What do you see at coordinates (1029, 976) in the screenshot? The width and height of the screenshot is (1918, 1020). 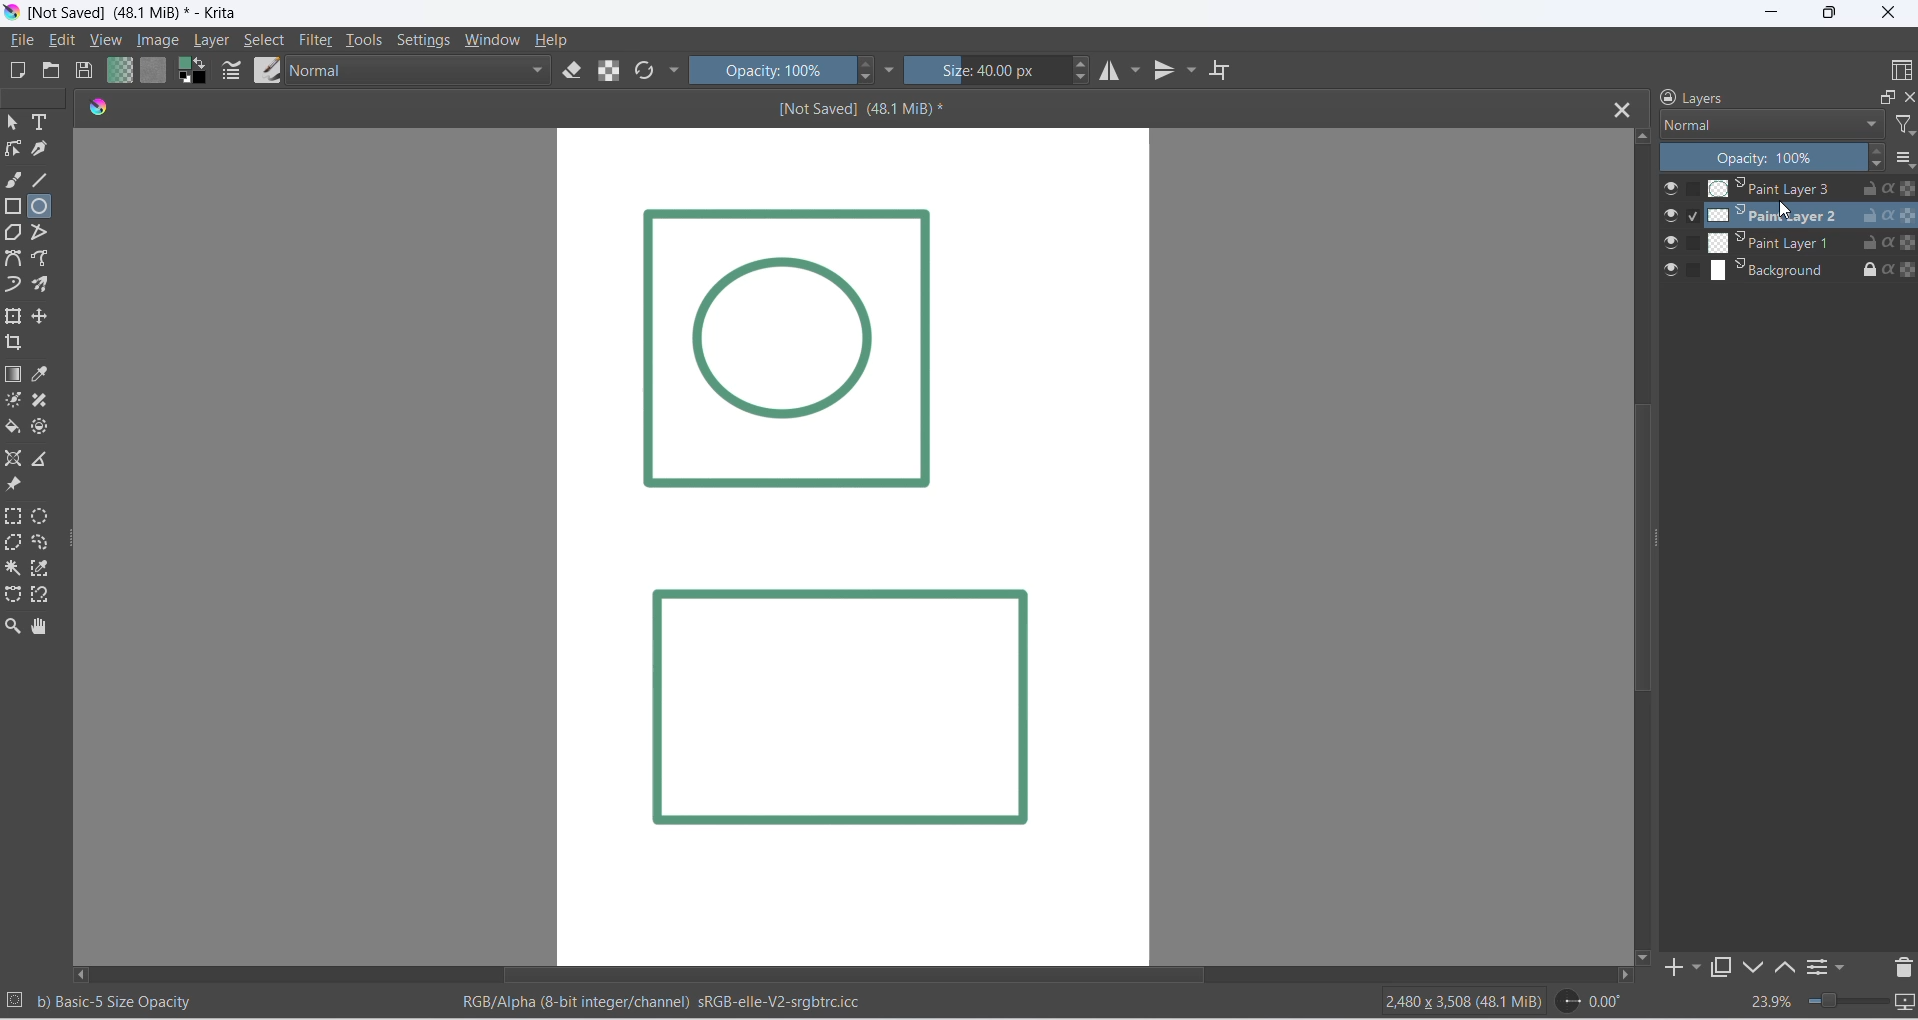 I see `scrollbar` at bounding box center [1029, 976].